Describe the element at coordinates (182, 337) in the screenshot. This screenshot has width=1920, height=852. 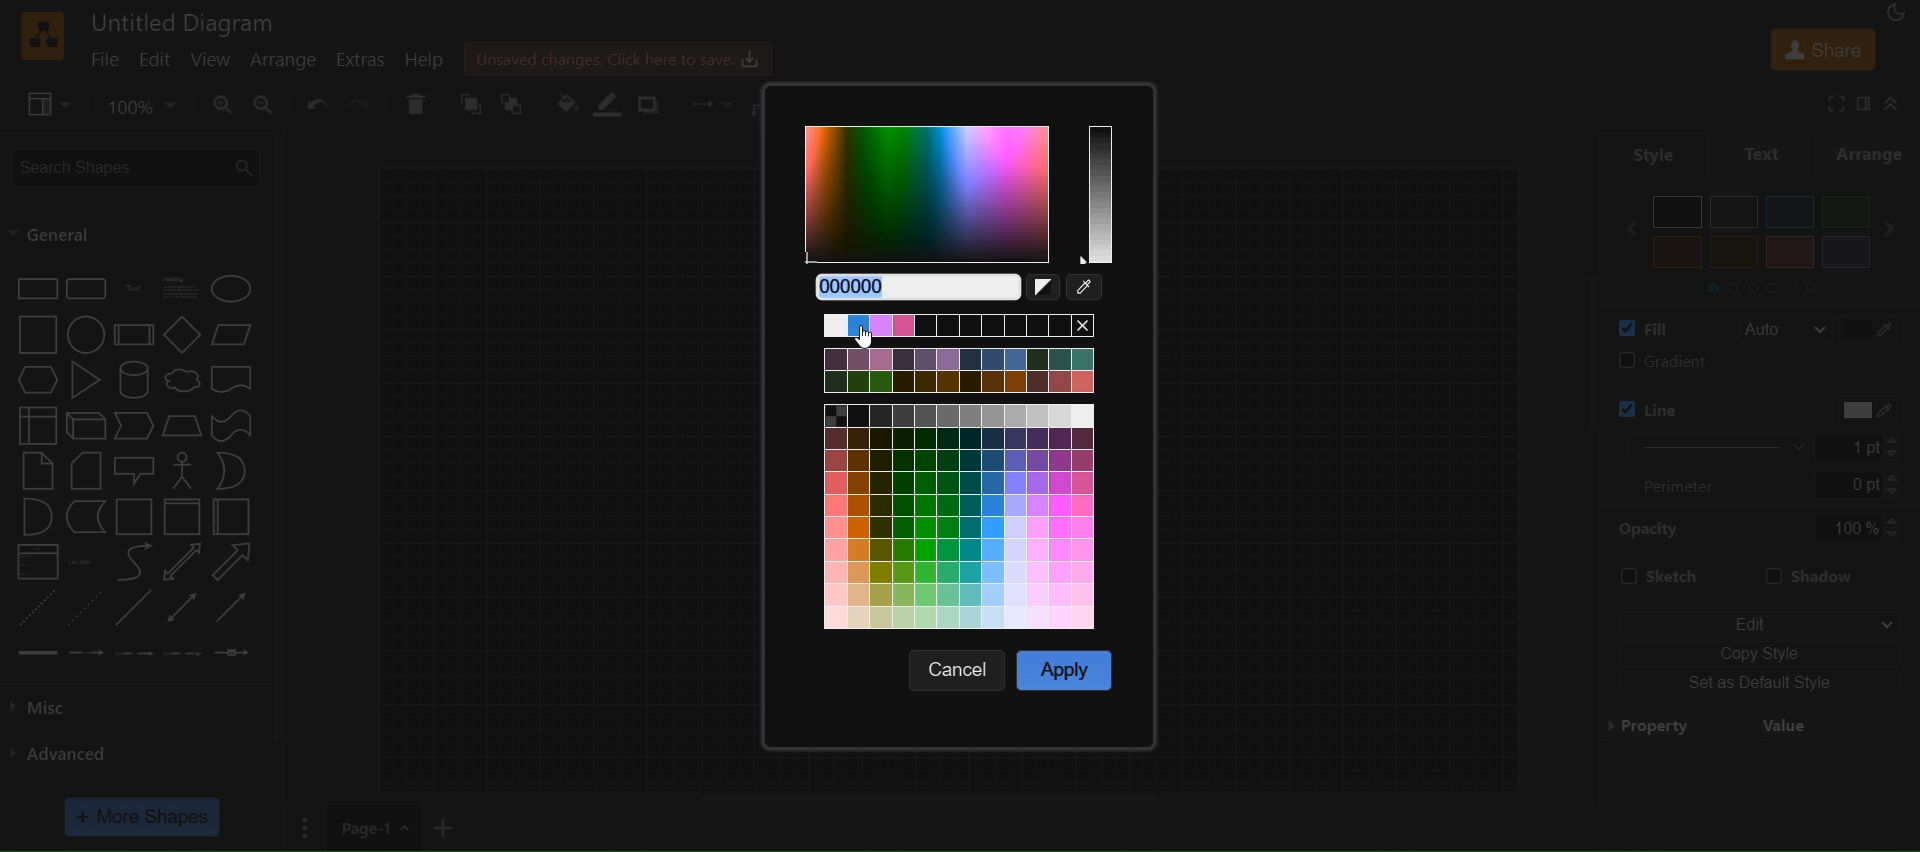
I see `diamond` at that location.